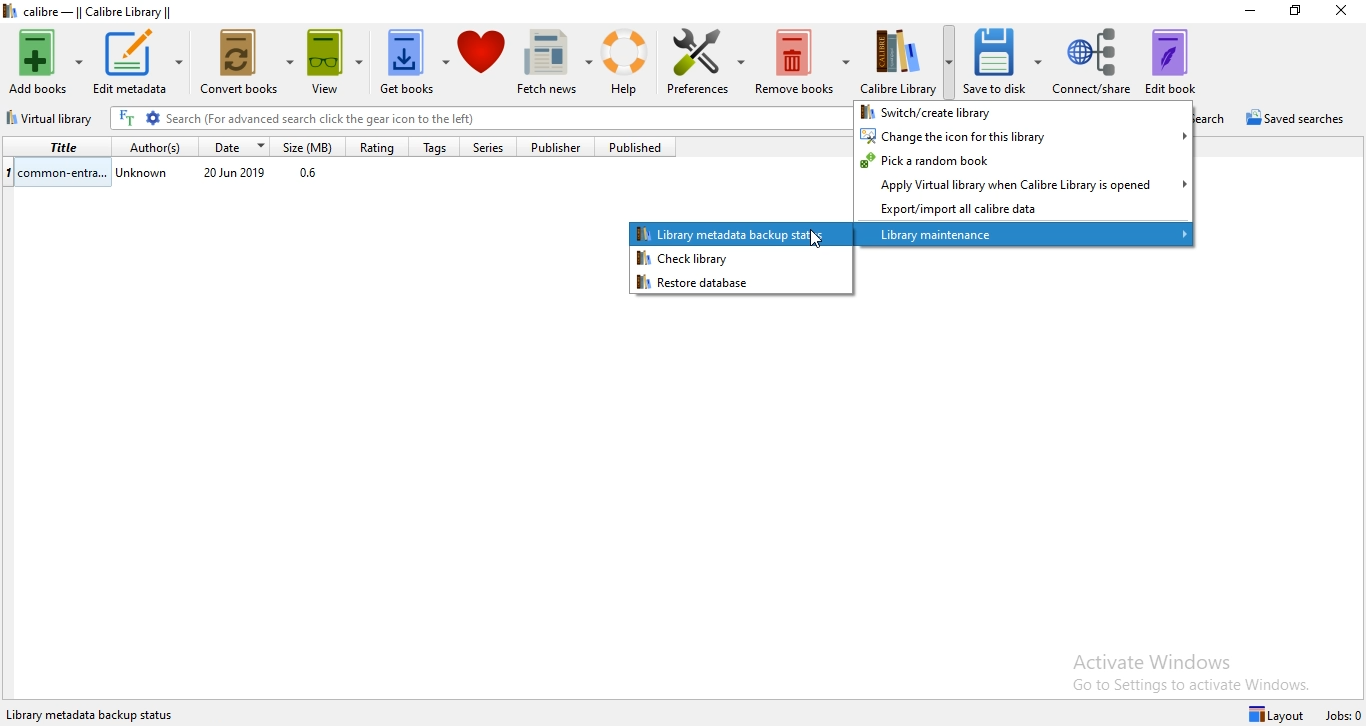  Describe the element at coordinates (504, 120) in the screenshot. I see `Serach bar` at that location.